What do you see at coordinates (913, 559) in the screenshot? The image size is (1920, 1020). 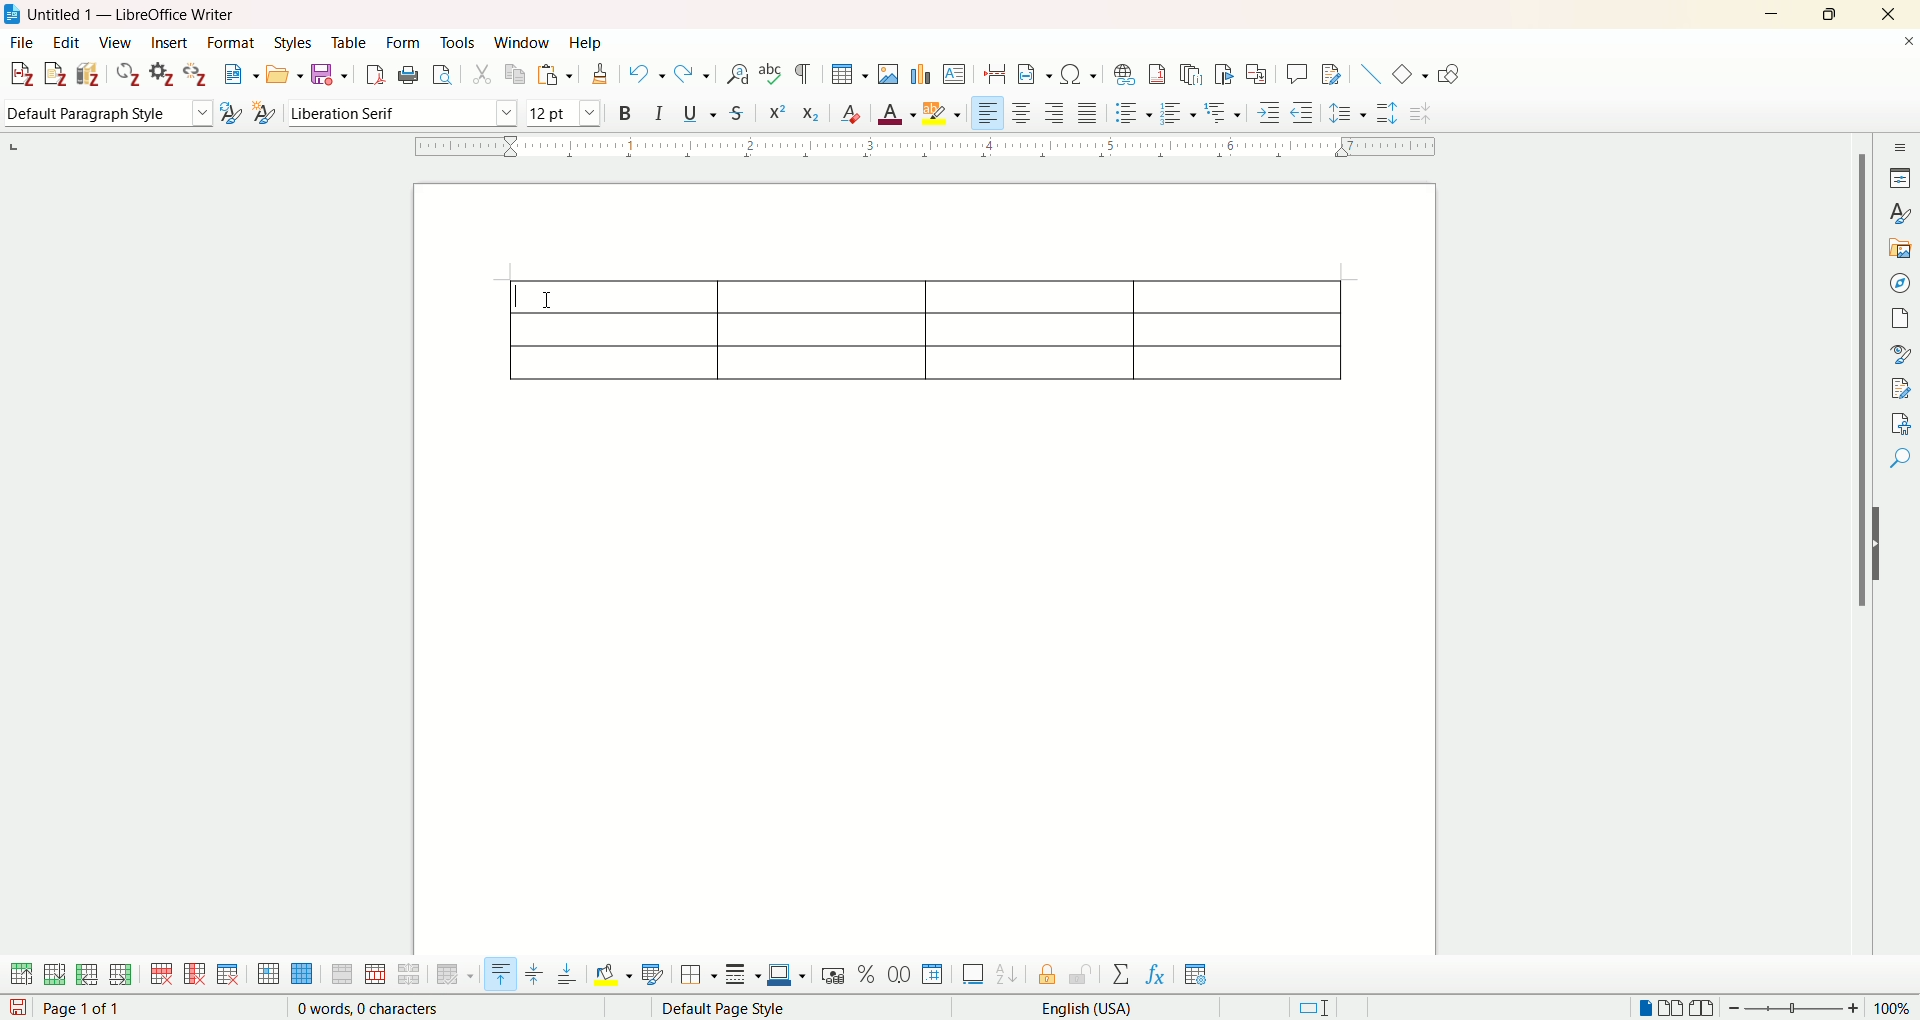 I see `page` at bounding box center [913, 559].